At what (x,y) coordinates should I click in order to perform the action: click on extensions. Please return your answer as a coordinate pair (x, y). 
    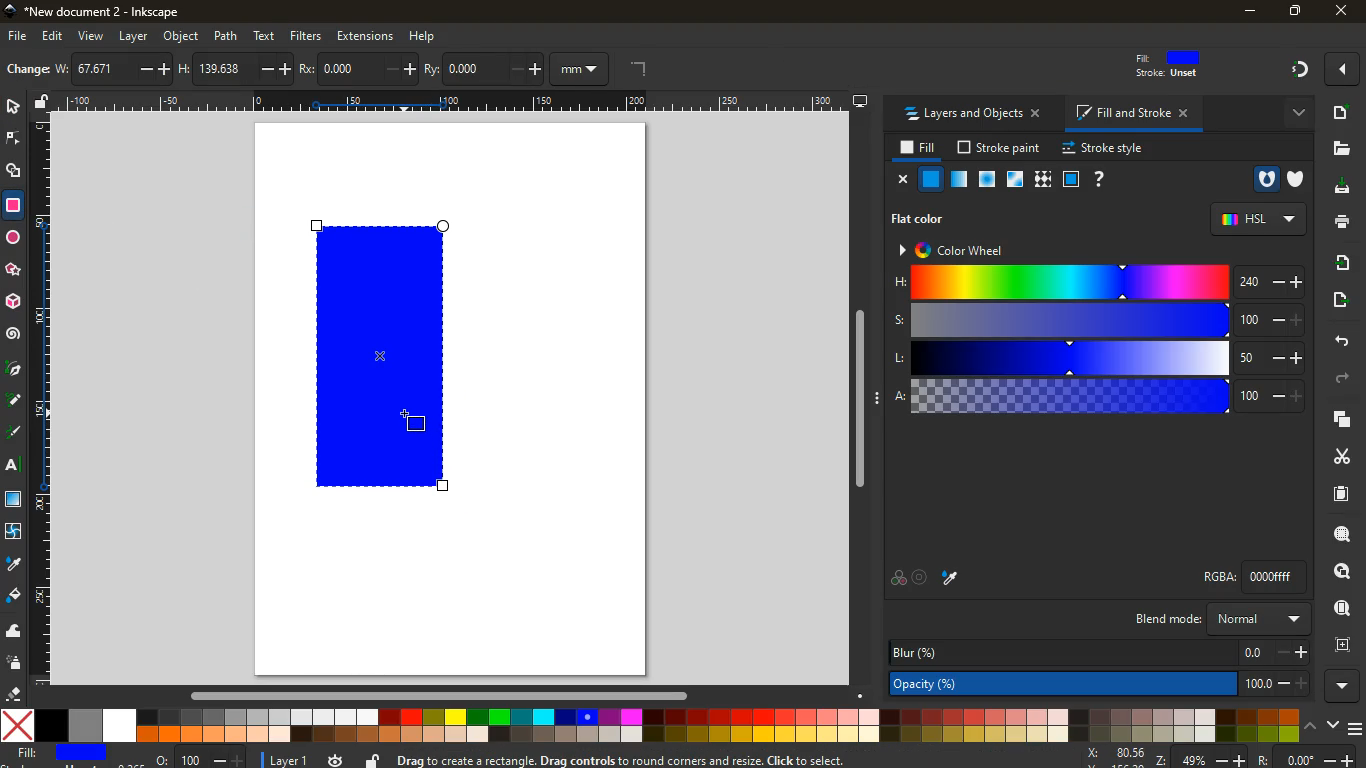
    Looking at the image, I should click on (365, 37).